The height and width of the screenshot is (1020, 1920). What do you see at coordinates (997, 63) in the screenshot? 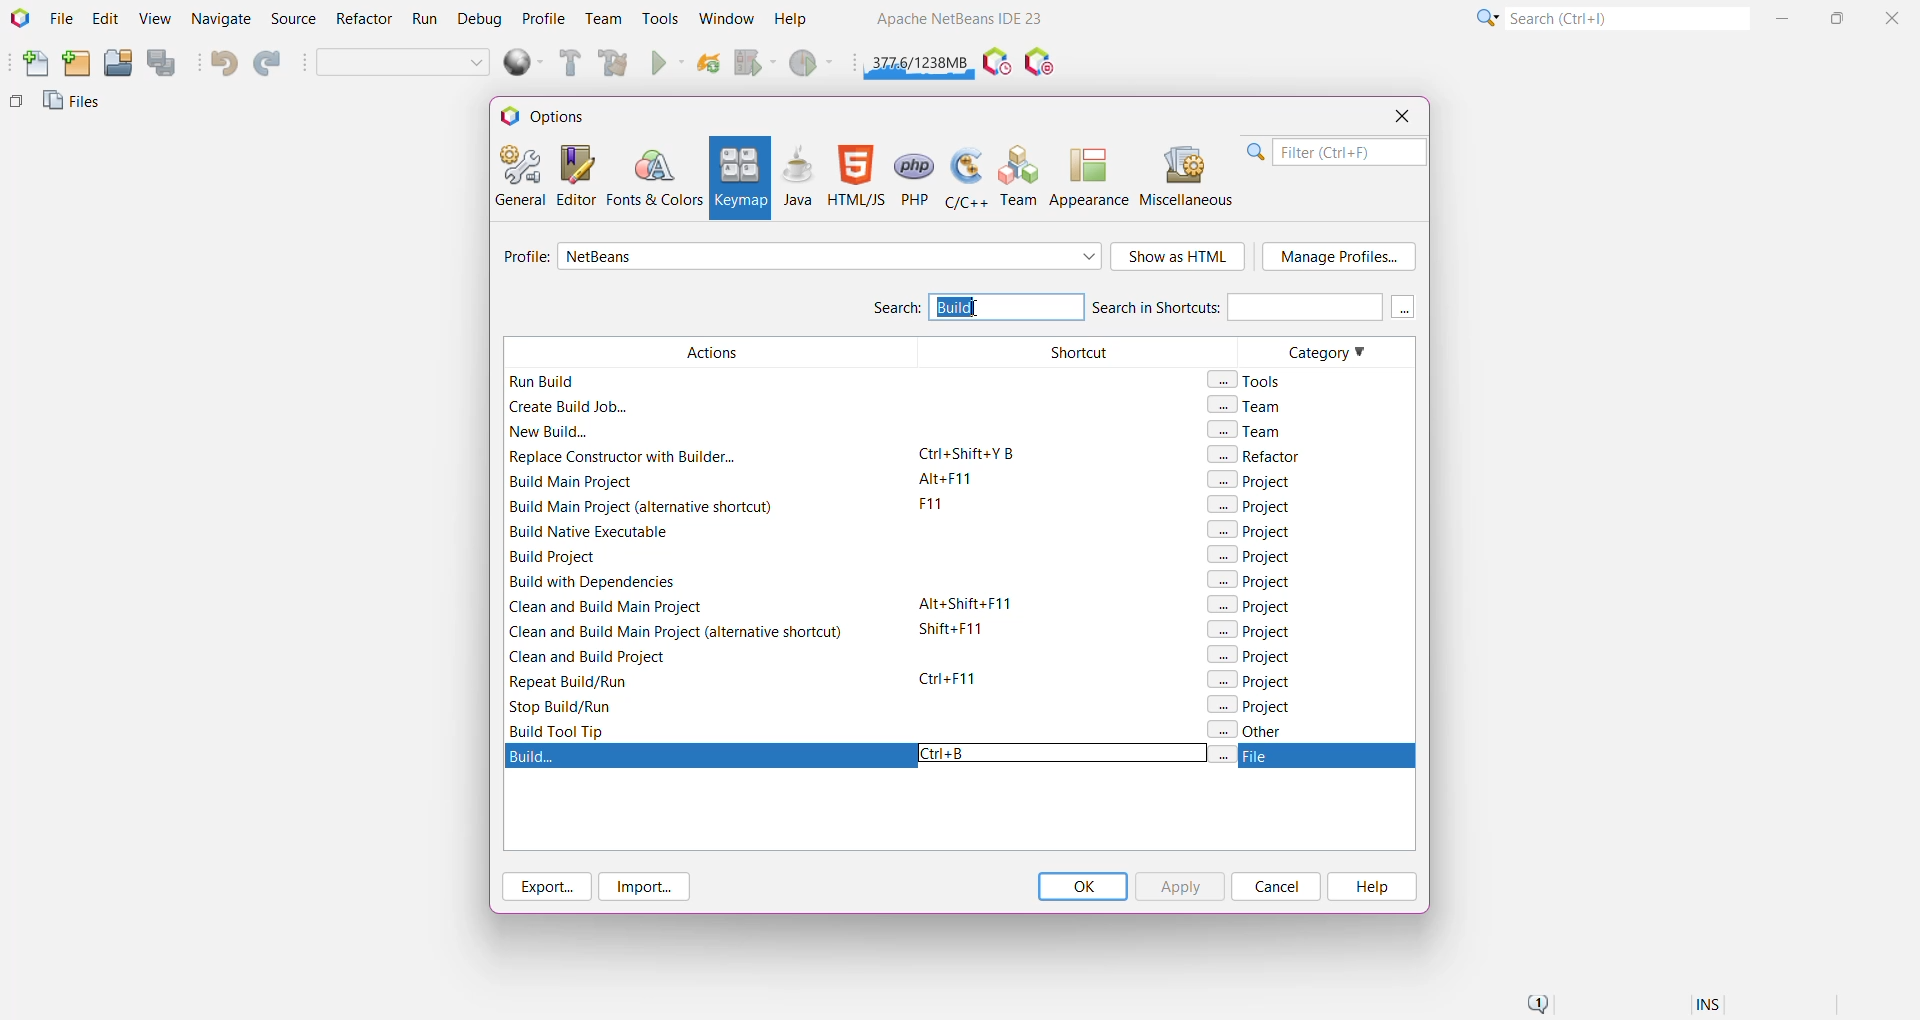
I see `Pause IDE profiling and take a Snapshot` at bounding box center [997, 63].